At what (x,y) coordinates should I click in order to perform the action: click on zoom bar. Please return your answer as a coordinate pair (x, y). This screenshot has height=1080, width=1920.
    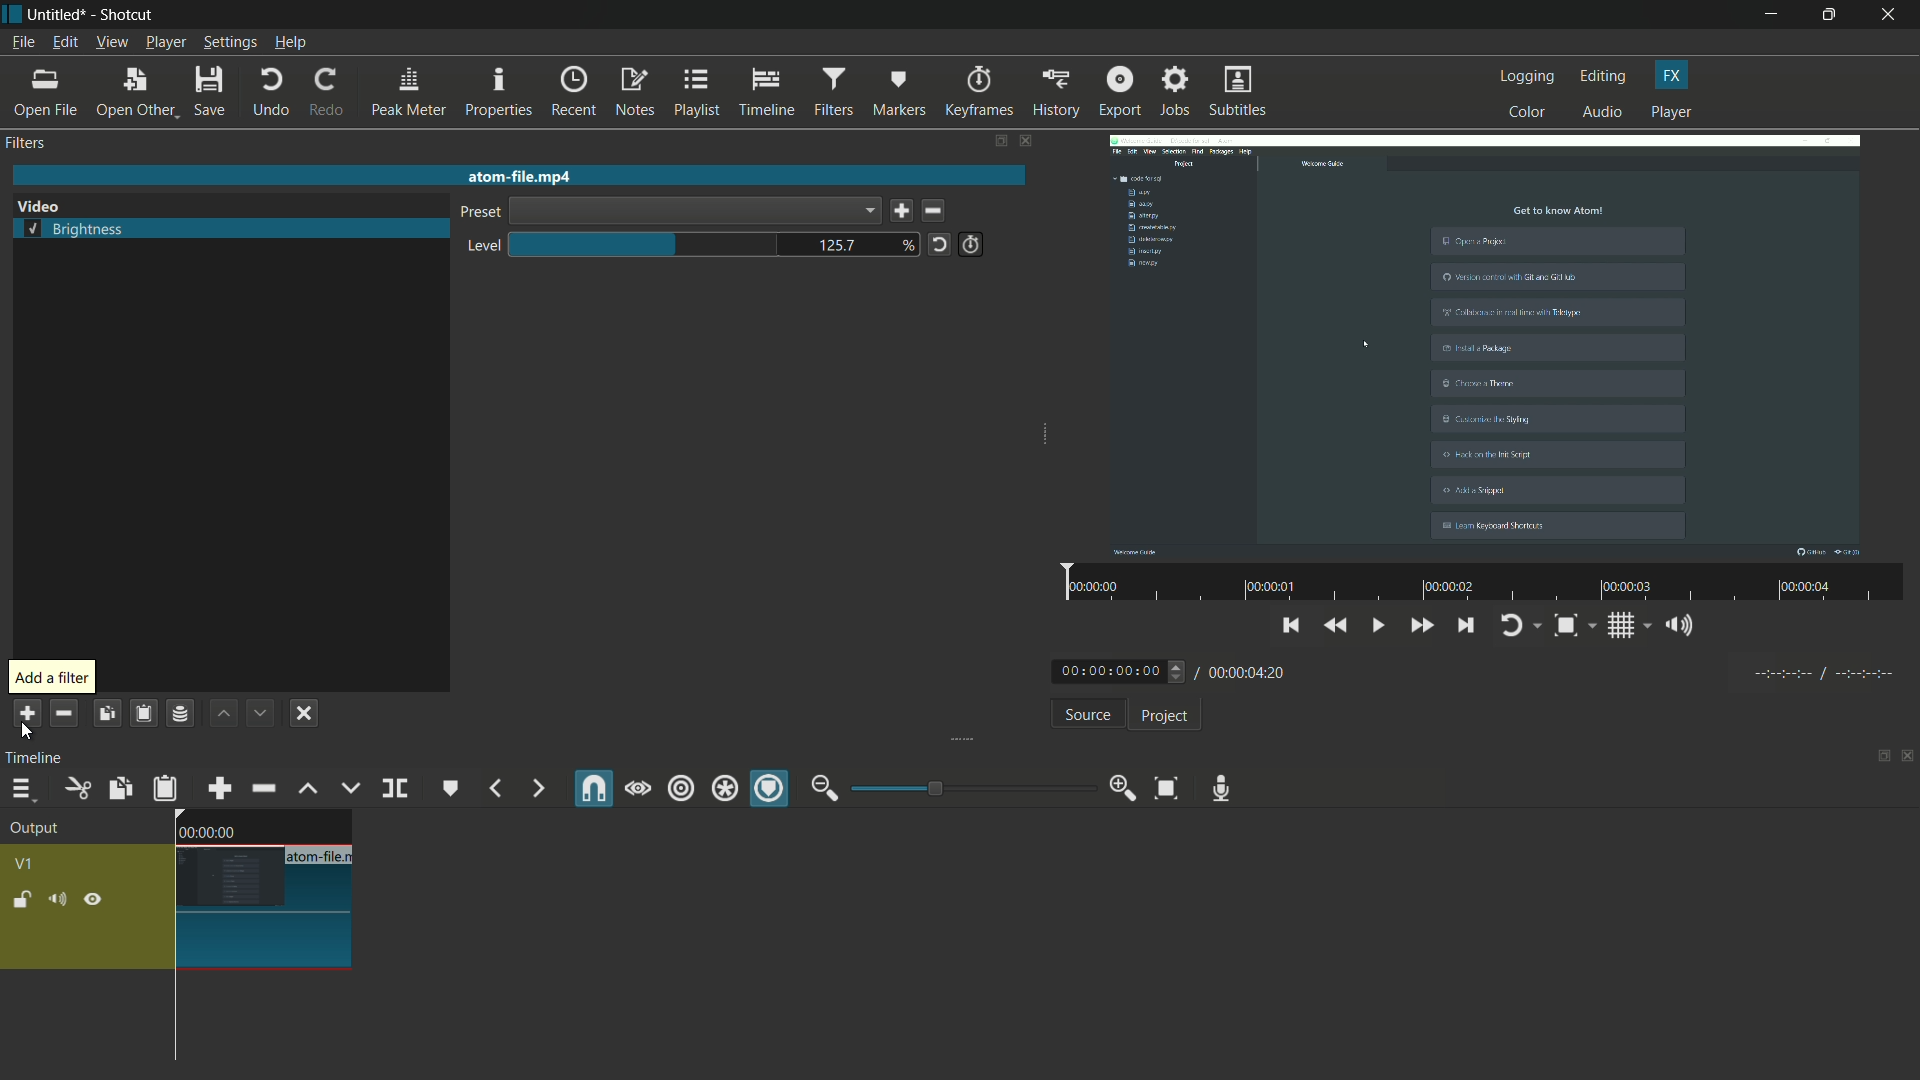
    Looking at the image, I should click on (965, 787).